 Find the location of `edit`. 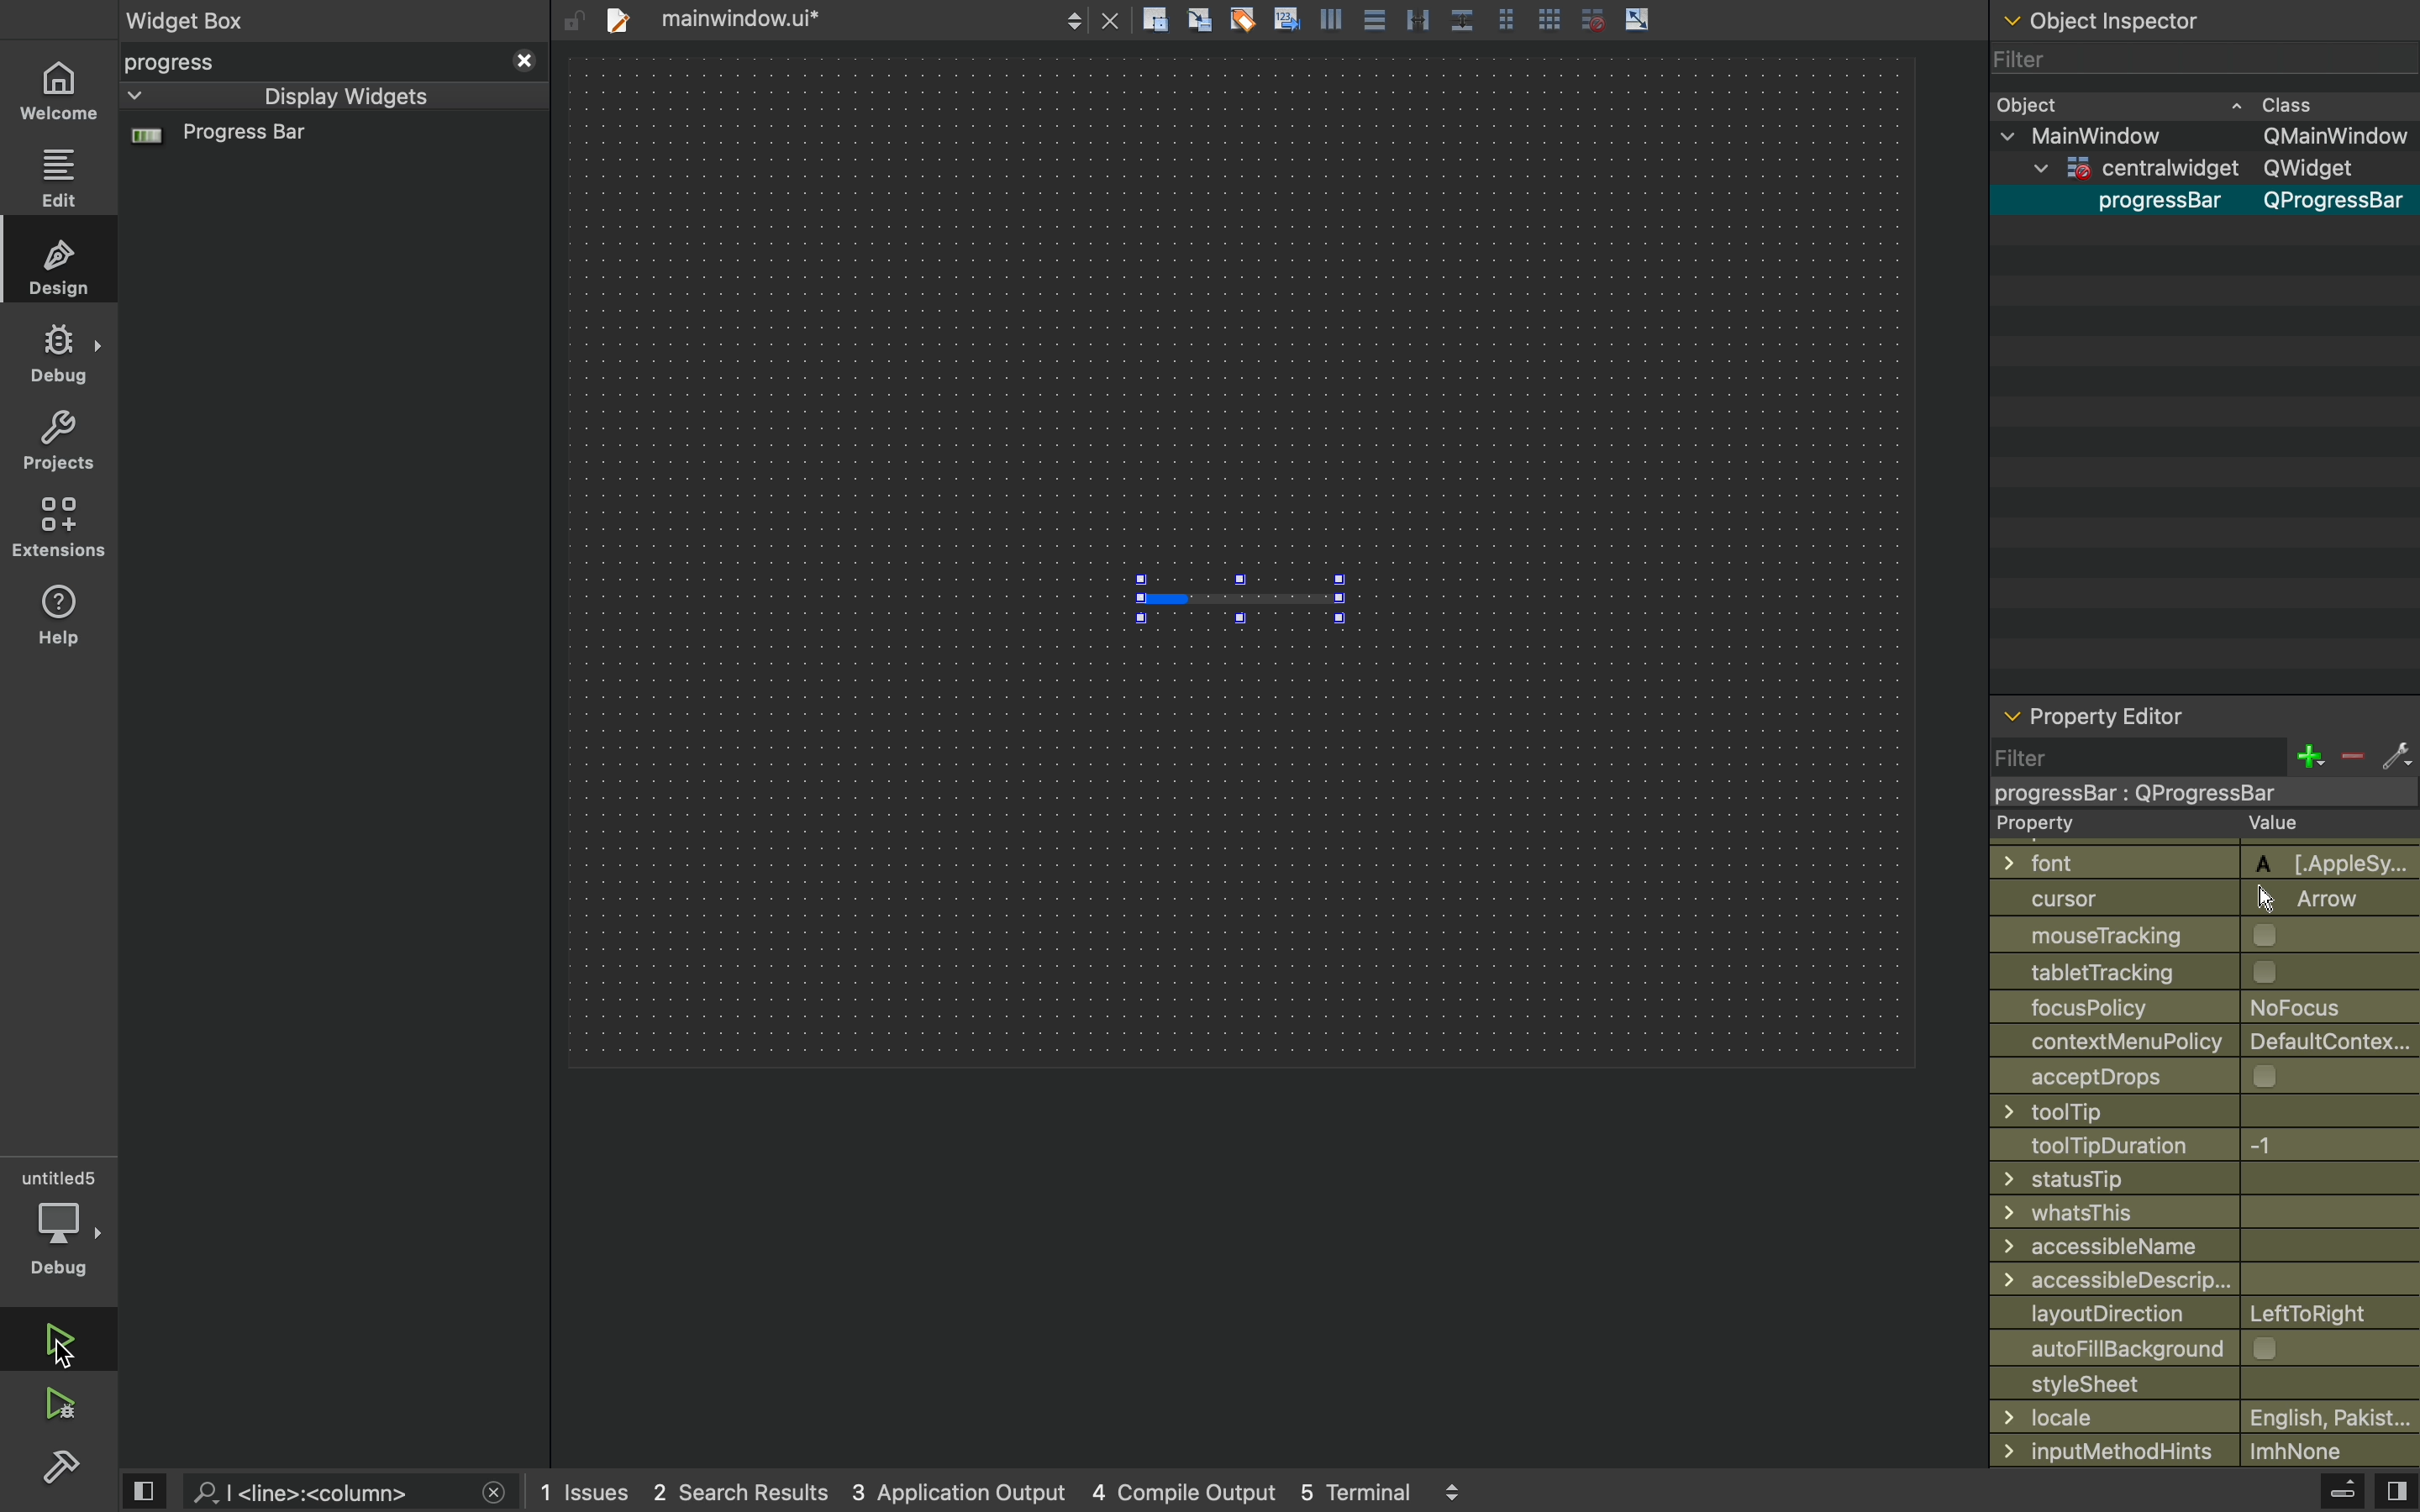

edit is located at coordinates (60, 178).